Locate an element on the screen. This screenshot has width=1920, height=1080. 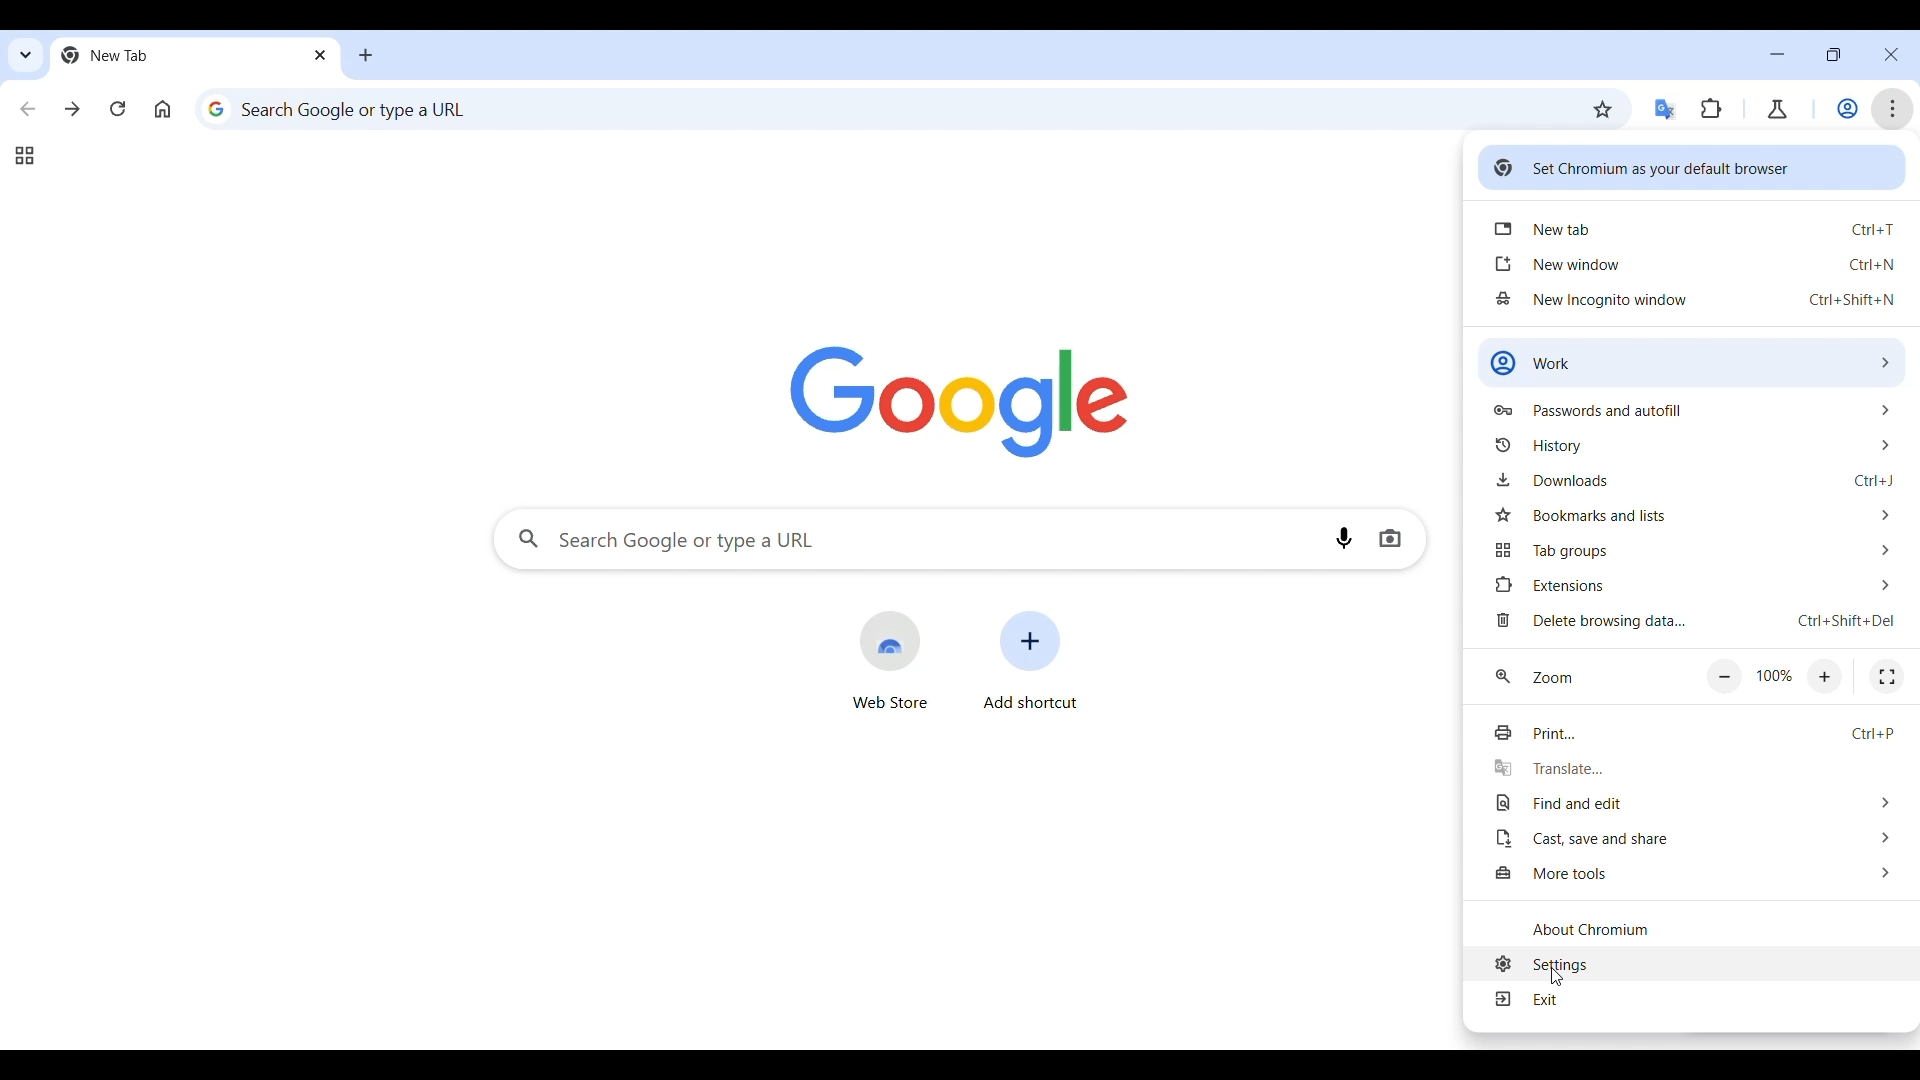
Bookmark and list options is located at coordinates (1693, 515).